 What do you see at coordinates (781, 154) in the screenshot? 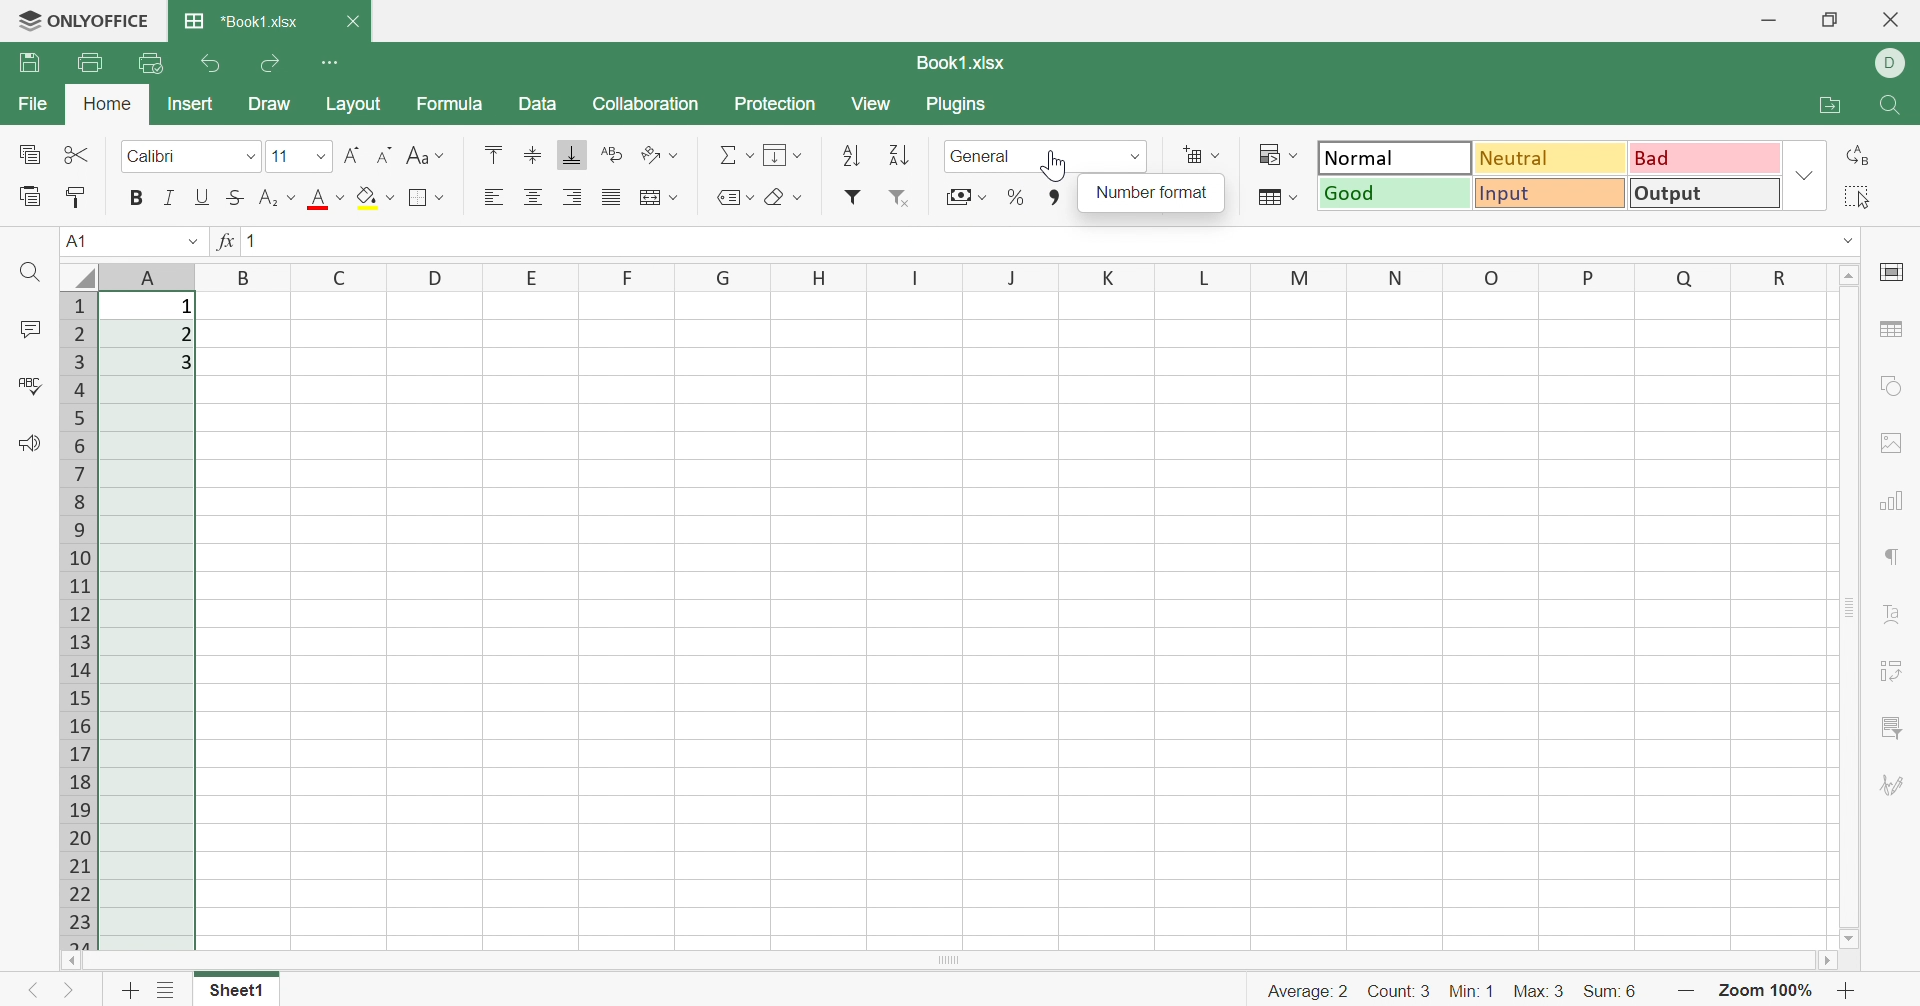
I see `Fill` at bounding box center [781, 154].